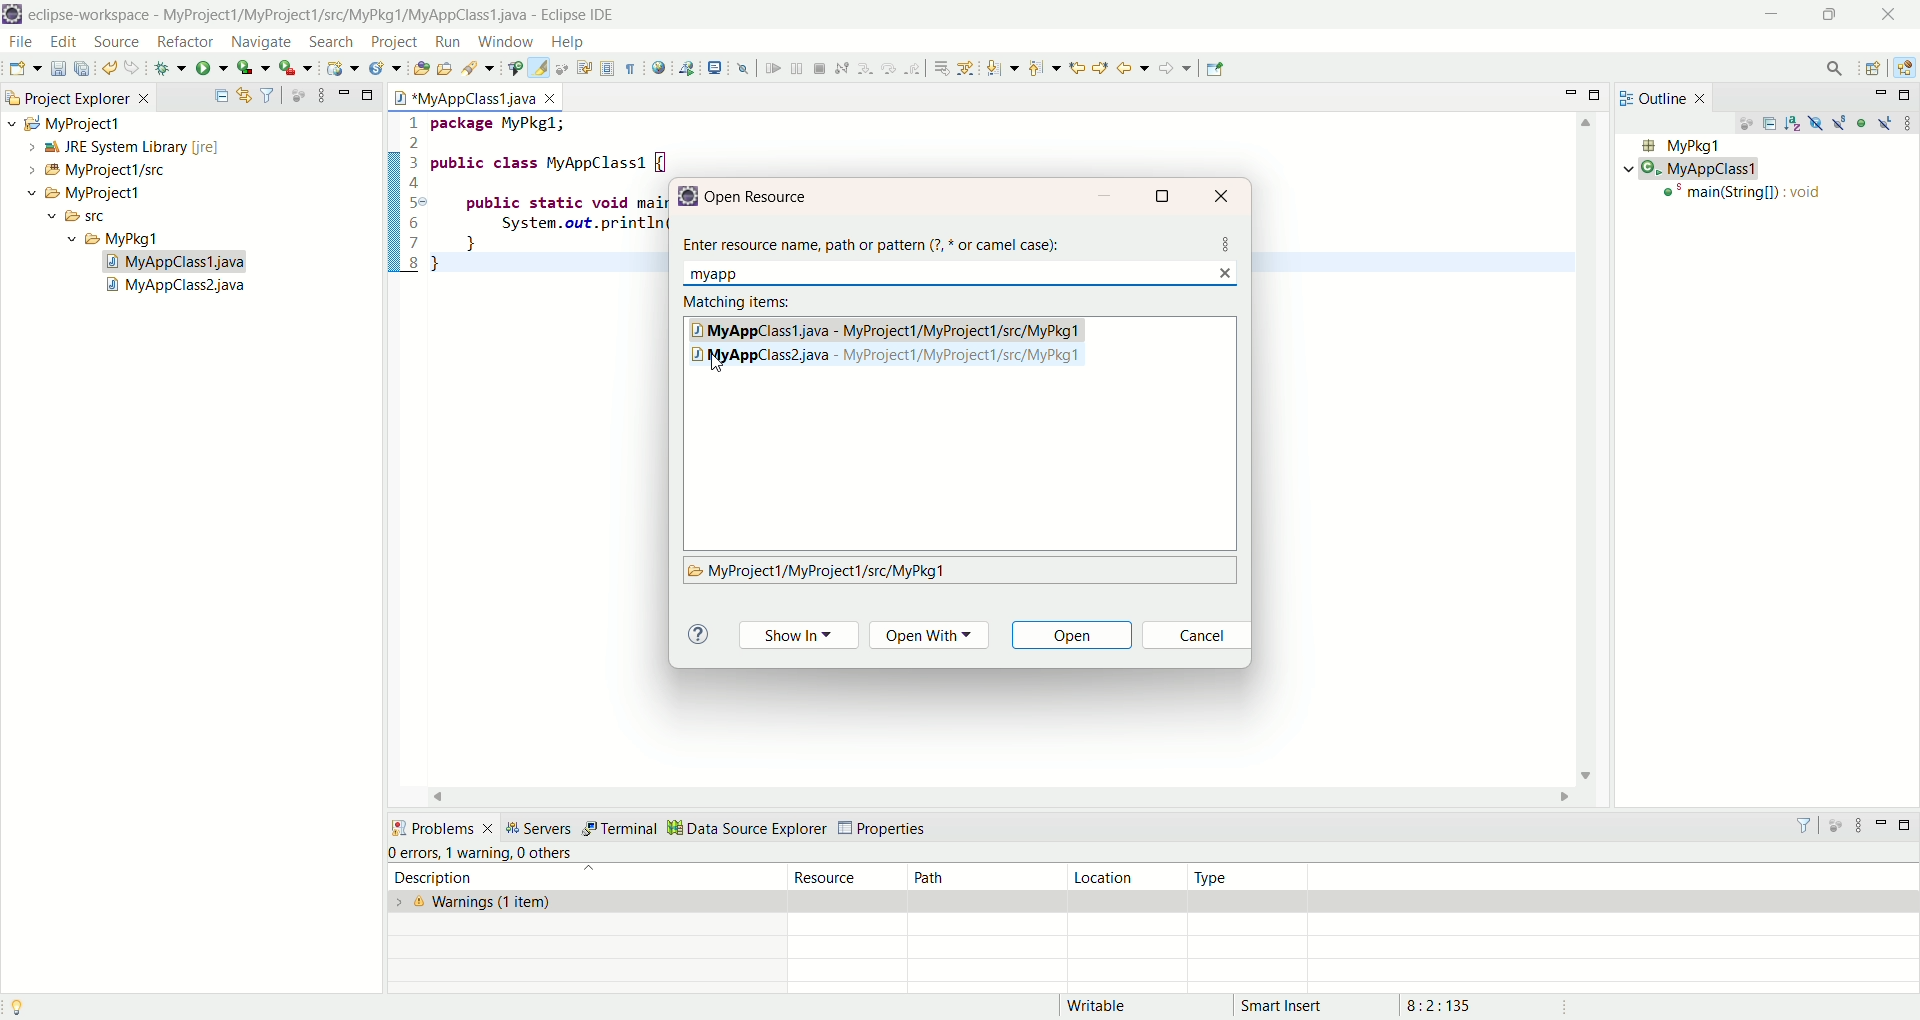  Describe the element at coordinates (1101, 66) in the screenshot. I see `next edit location` at that location.